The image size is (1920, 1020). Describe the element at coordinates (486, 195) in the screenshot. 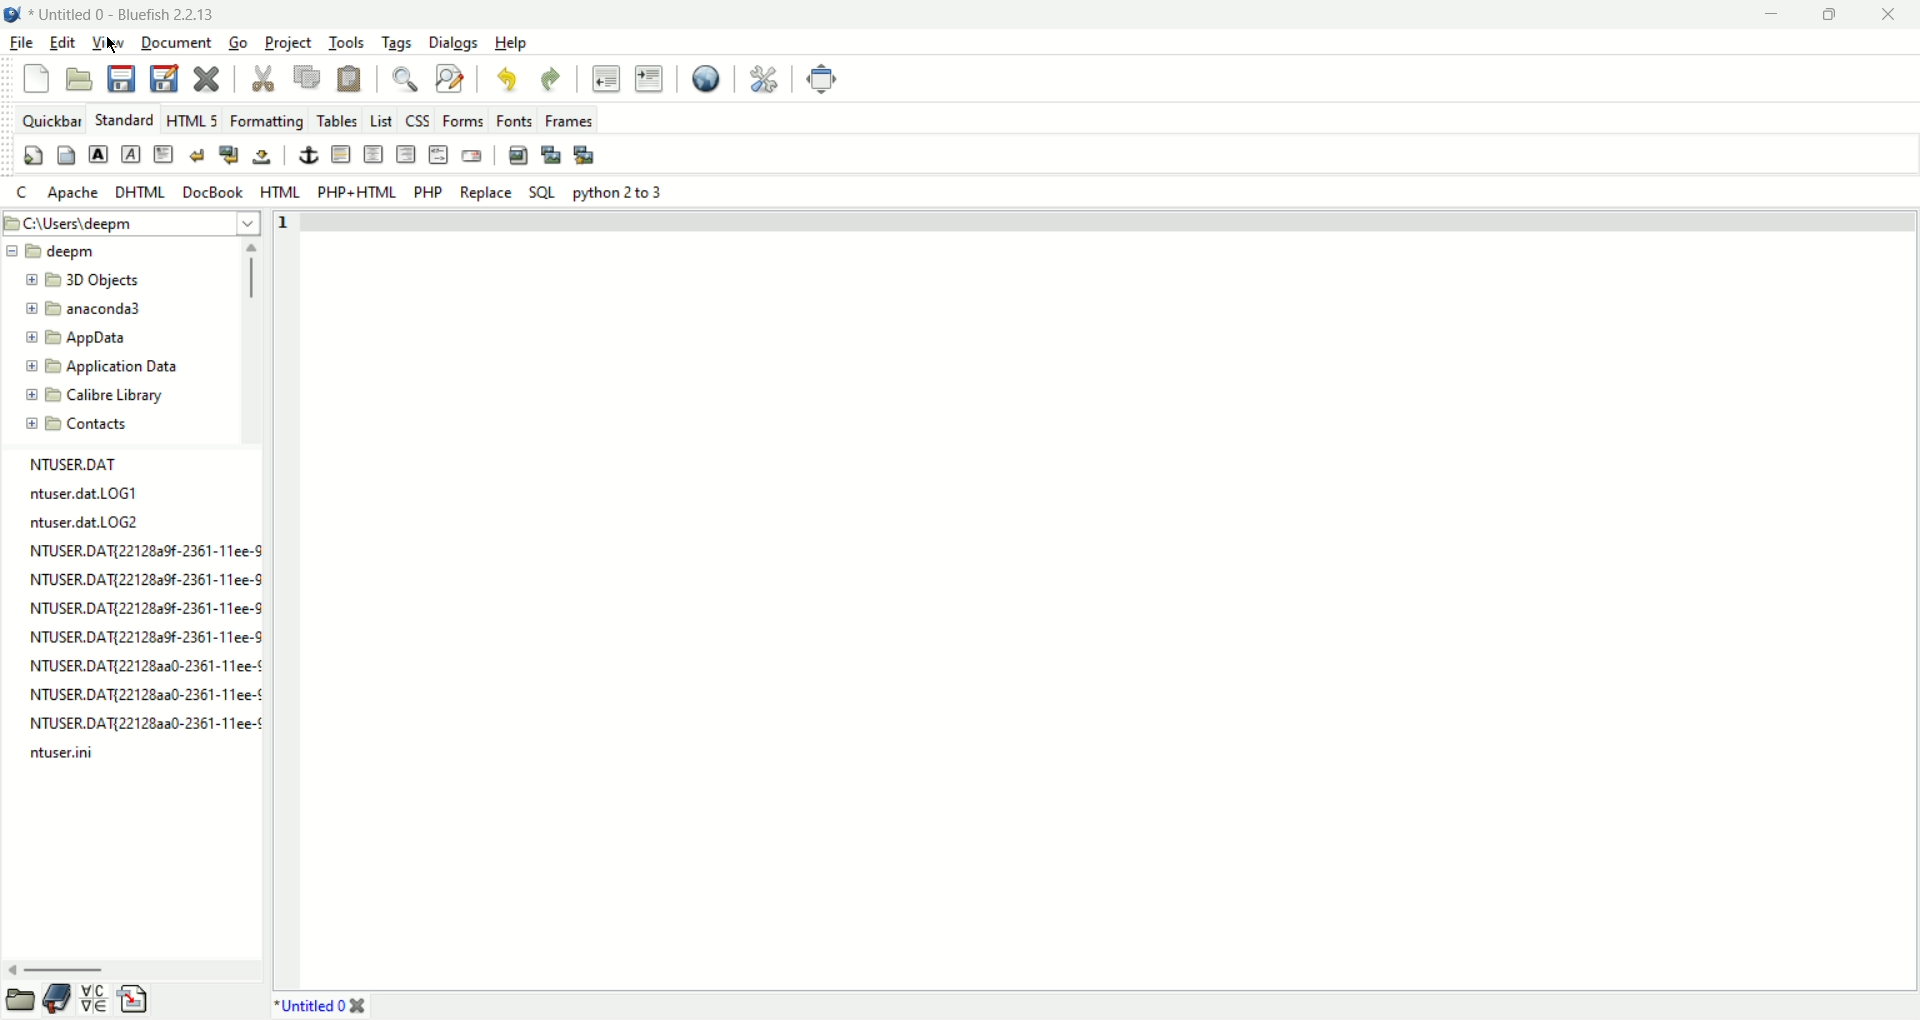

I see `Replace` at that location.